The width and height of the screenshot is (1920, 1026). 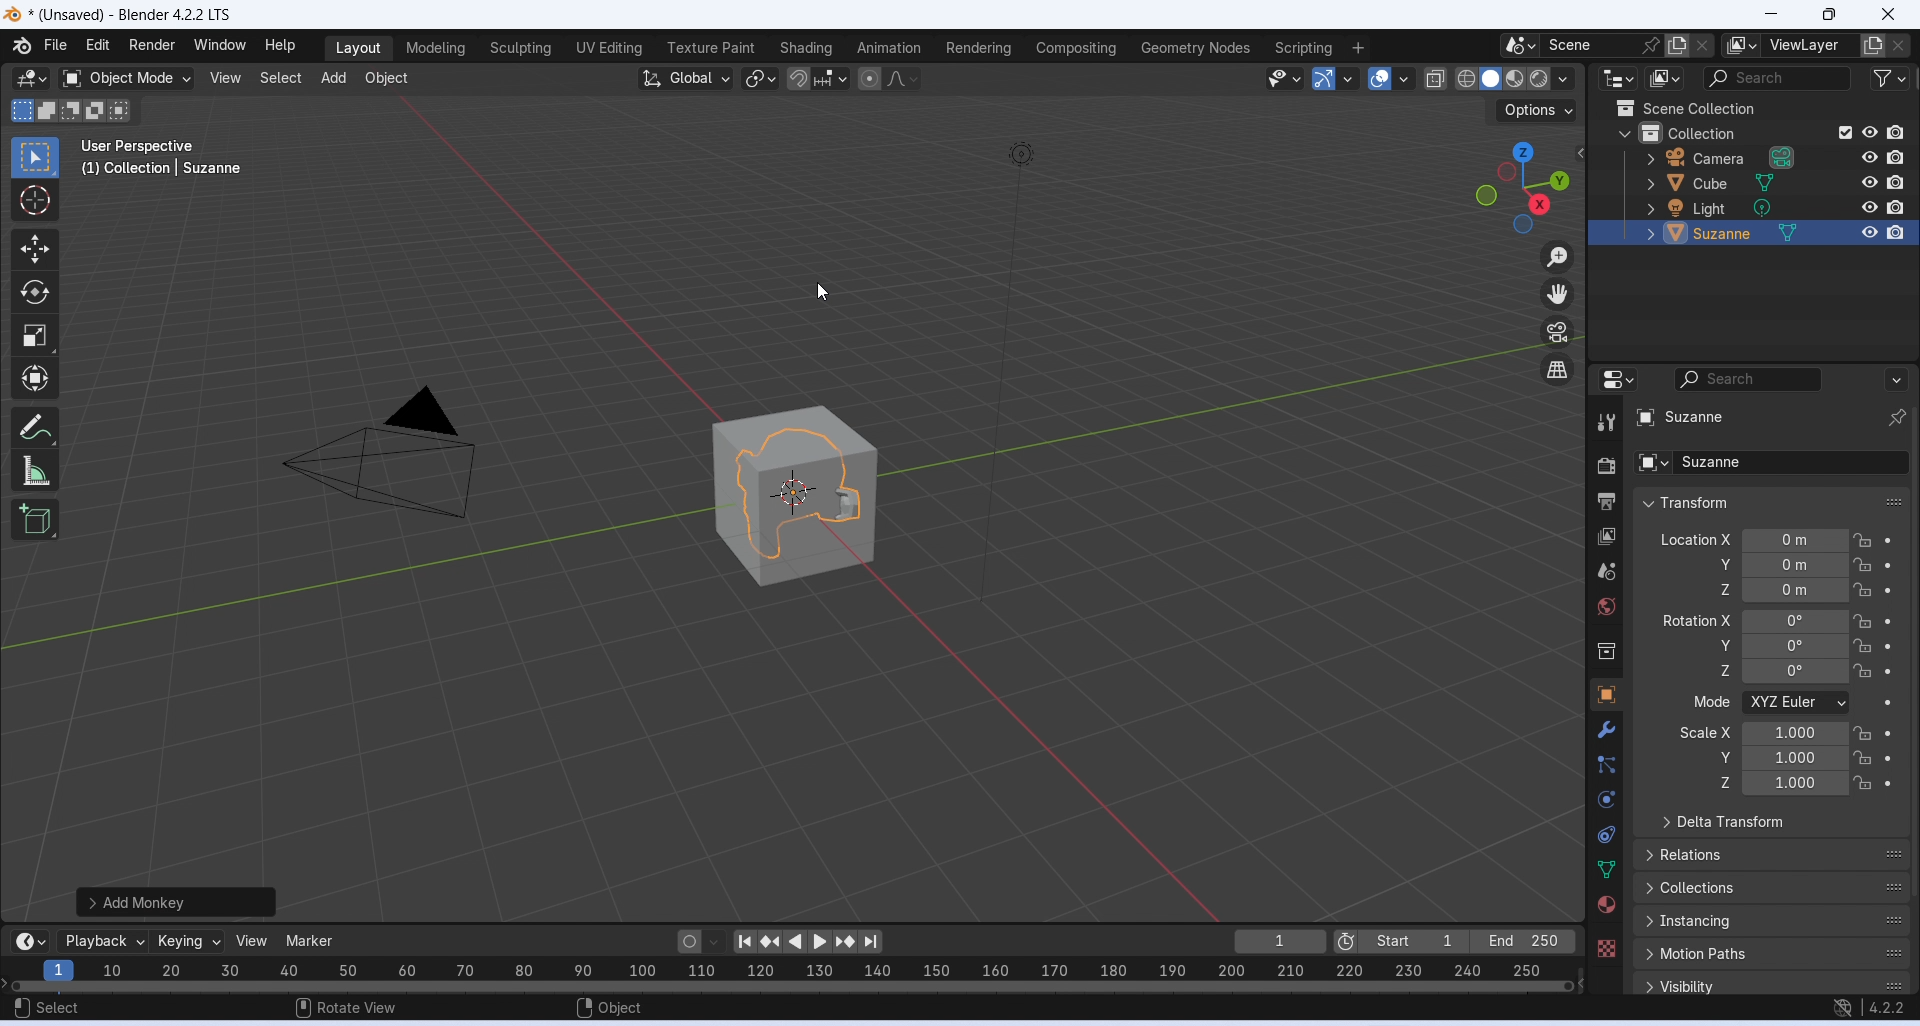 I want to click on cube layer, so click(x=1739, y=183).